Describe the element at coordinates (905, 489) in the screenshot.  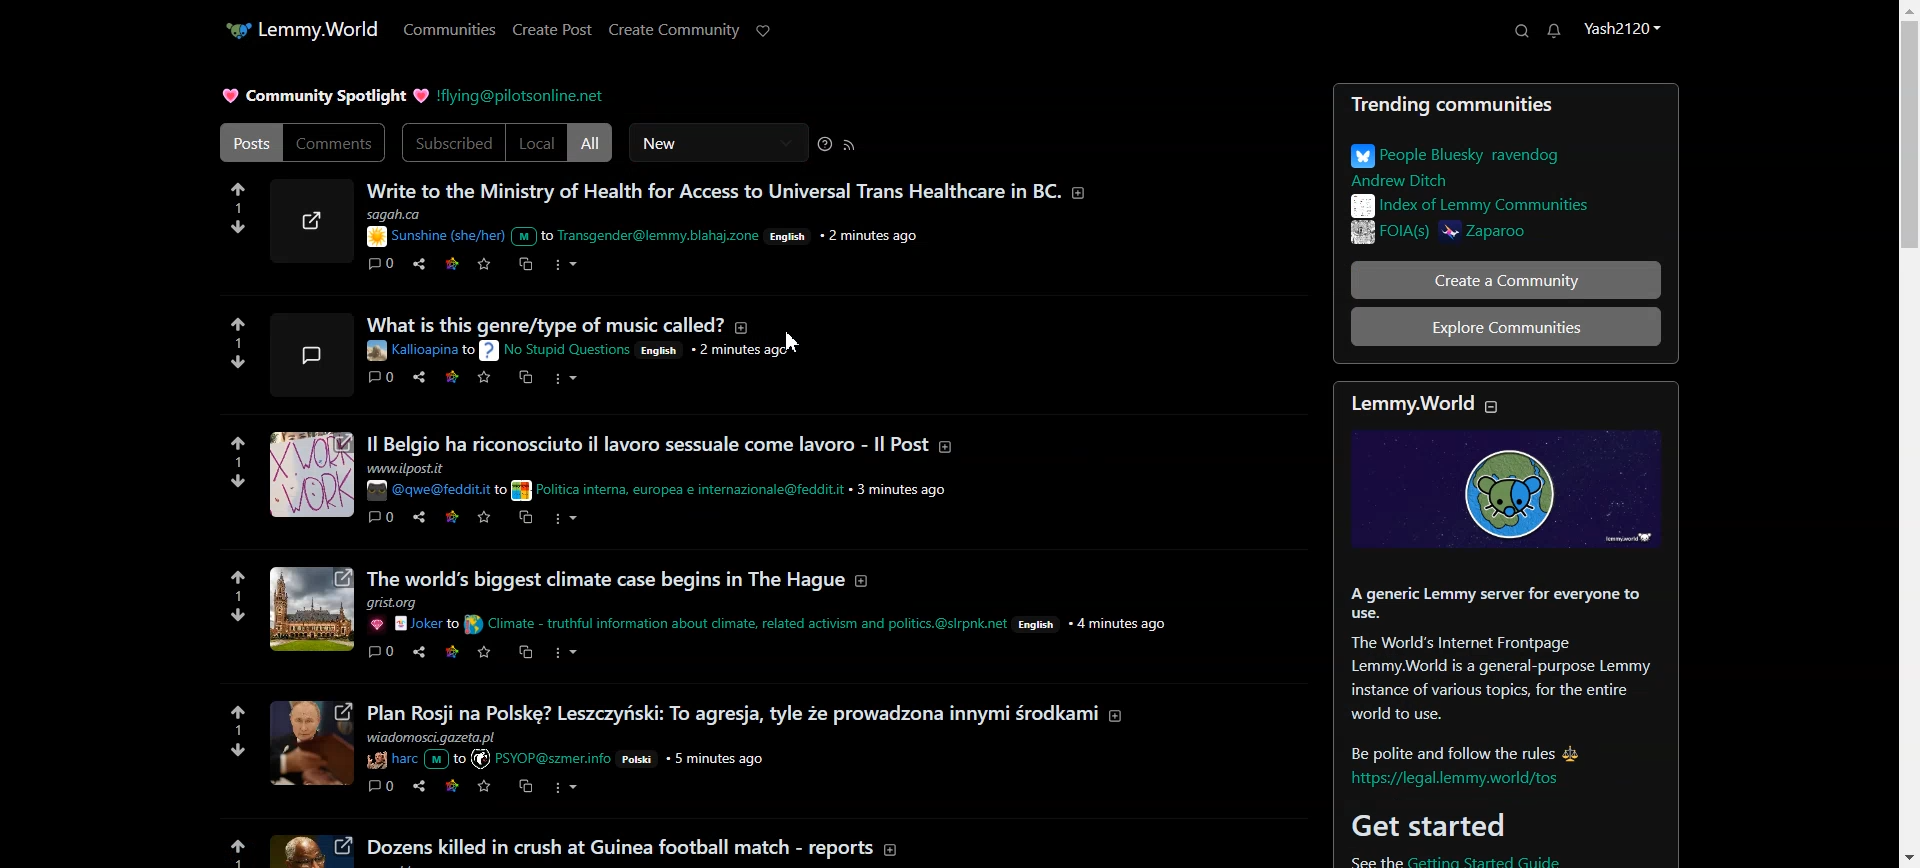
I see `3 minutes ago` at that location.